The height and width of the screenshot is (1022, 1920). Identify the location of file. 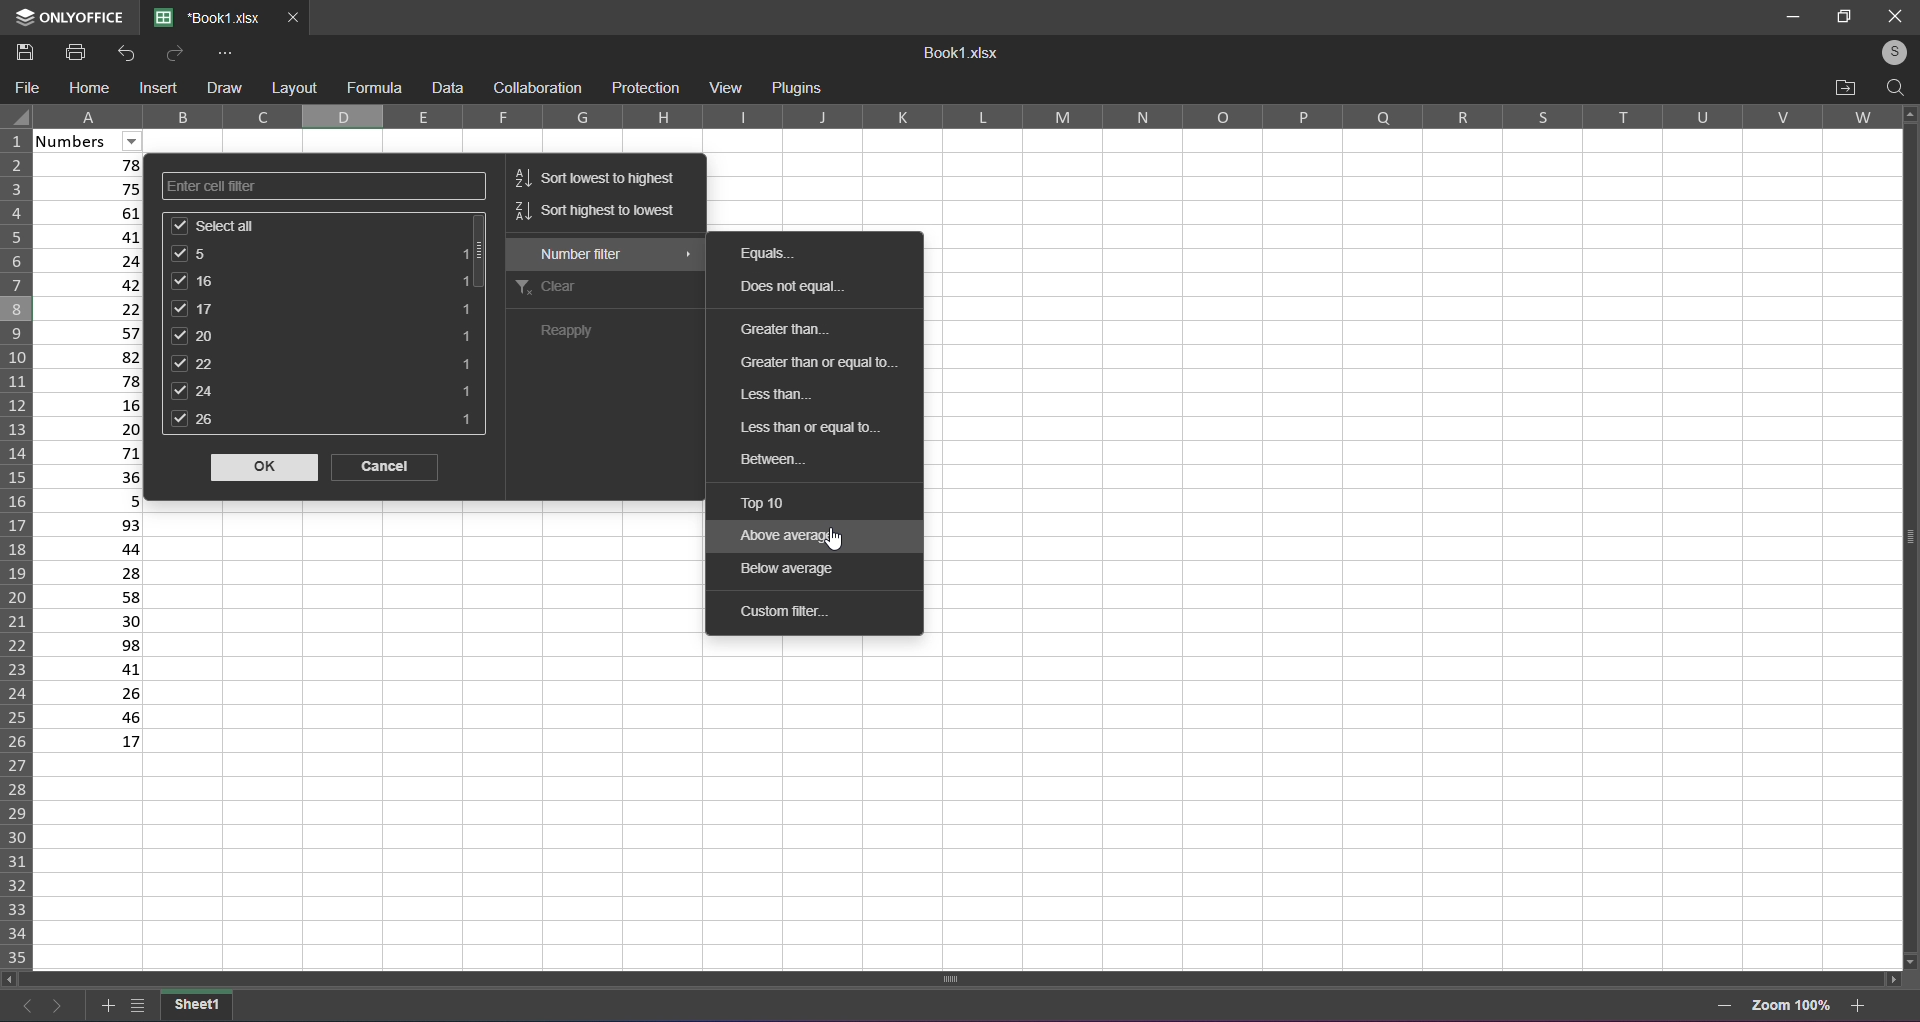
(30, 88).